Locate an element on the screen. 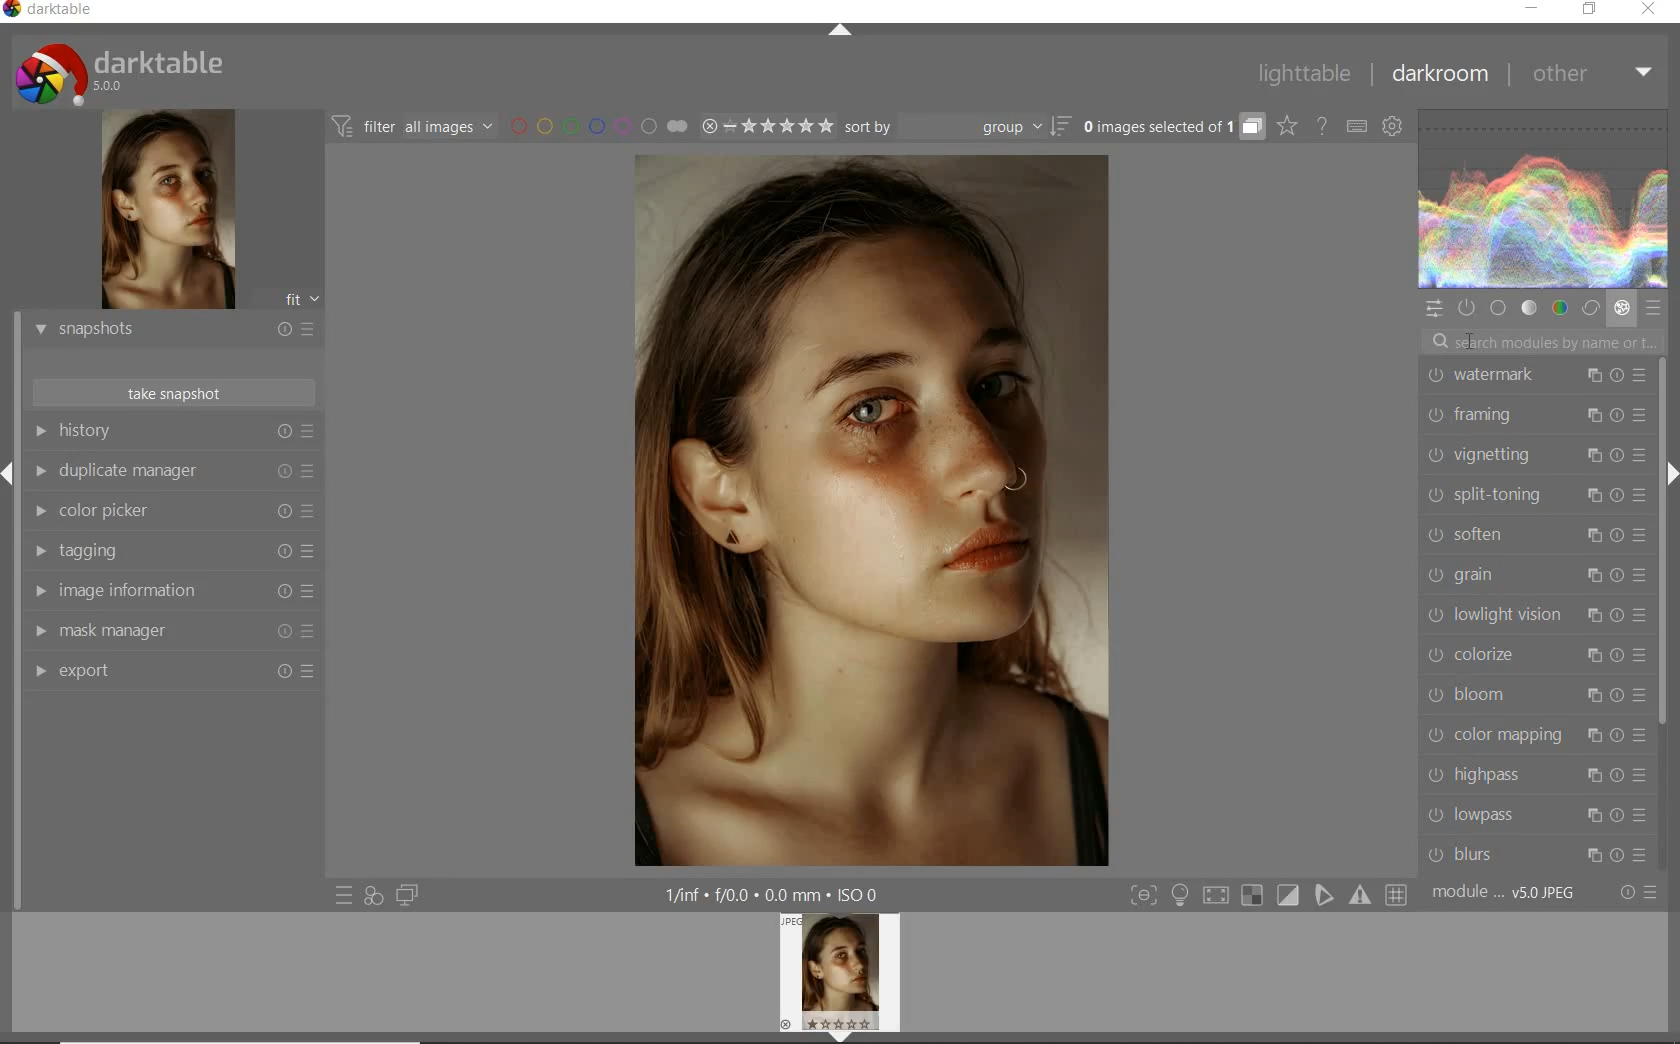 The image size is (1680, 1044). expand grouped images is located at coordinates (1171, 127).